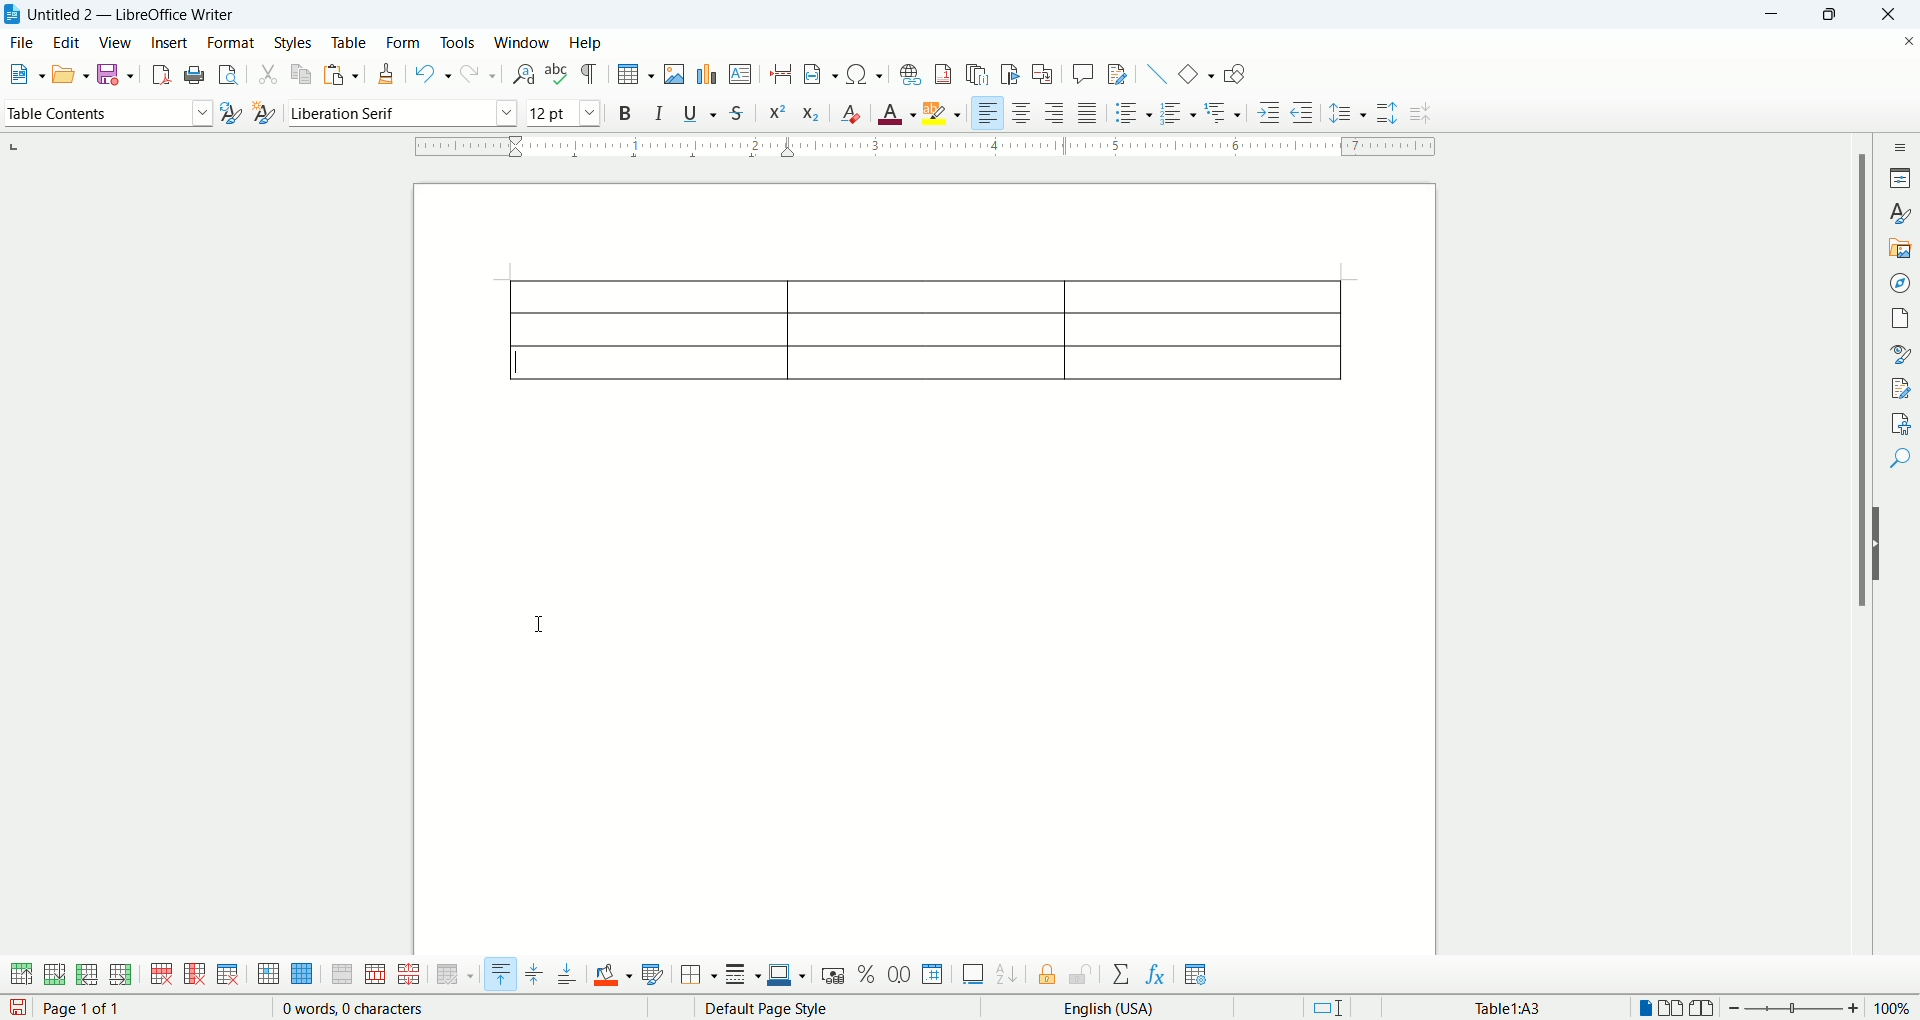  What do you see at coordinates (1897, 355) in the screenshot?
I see `style police` at bounding box center [1897, 355].